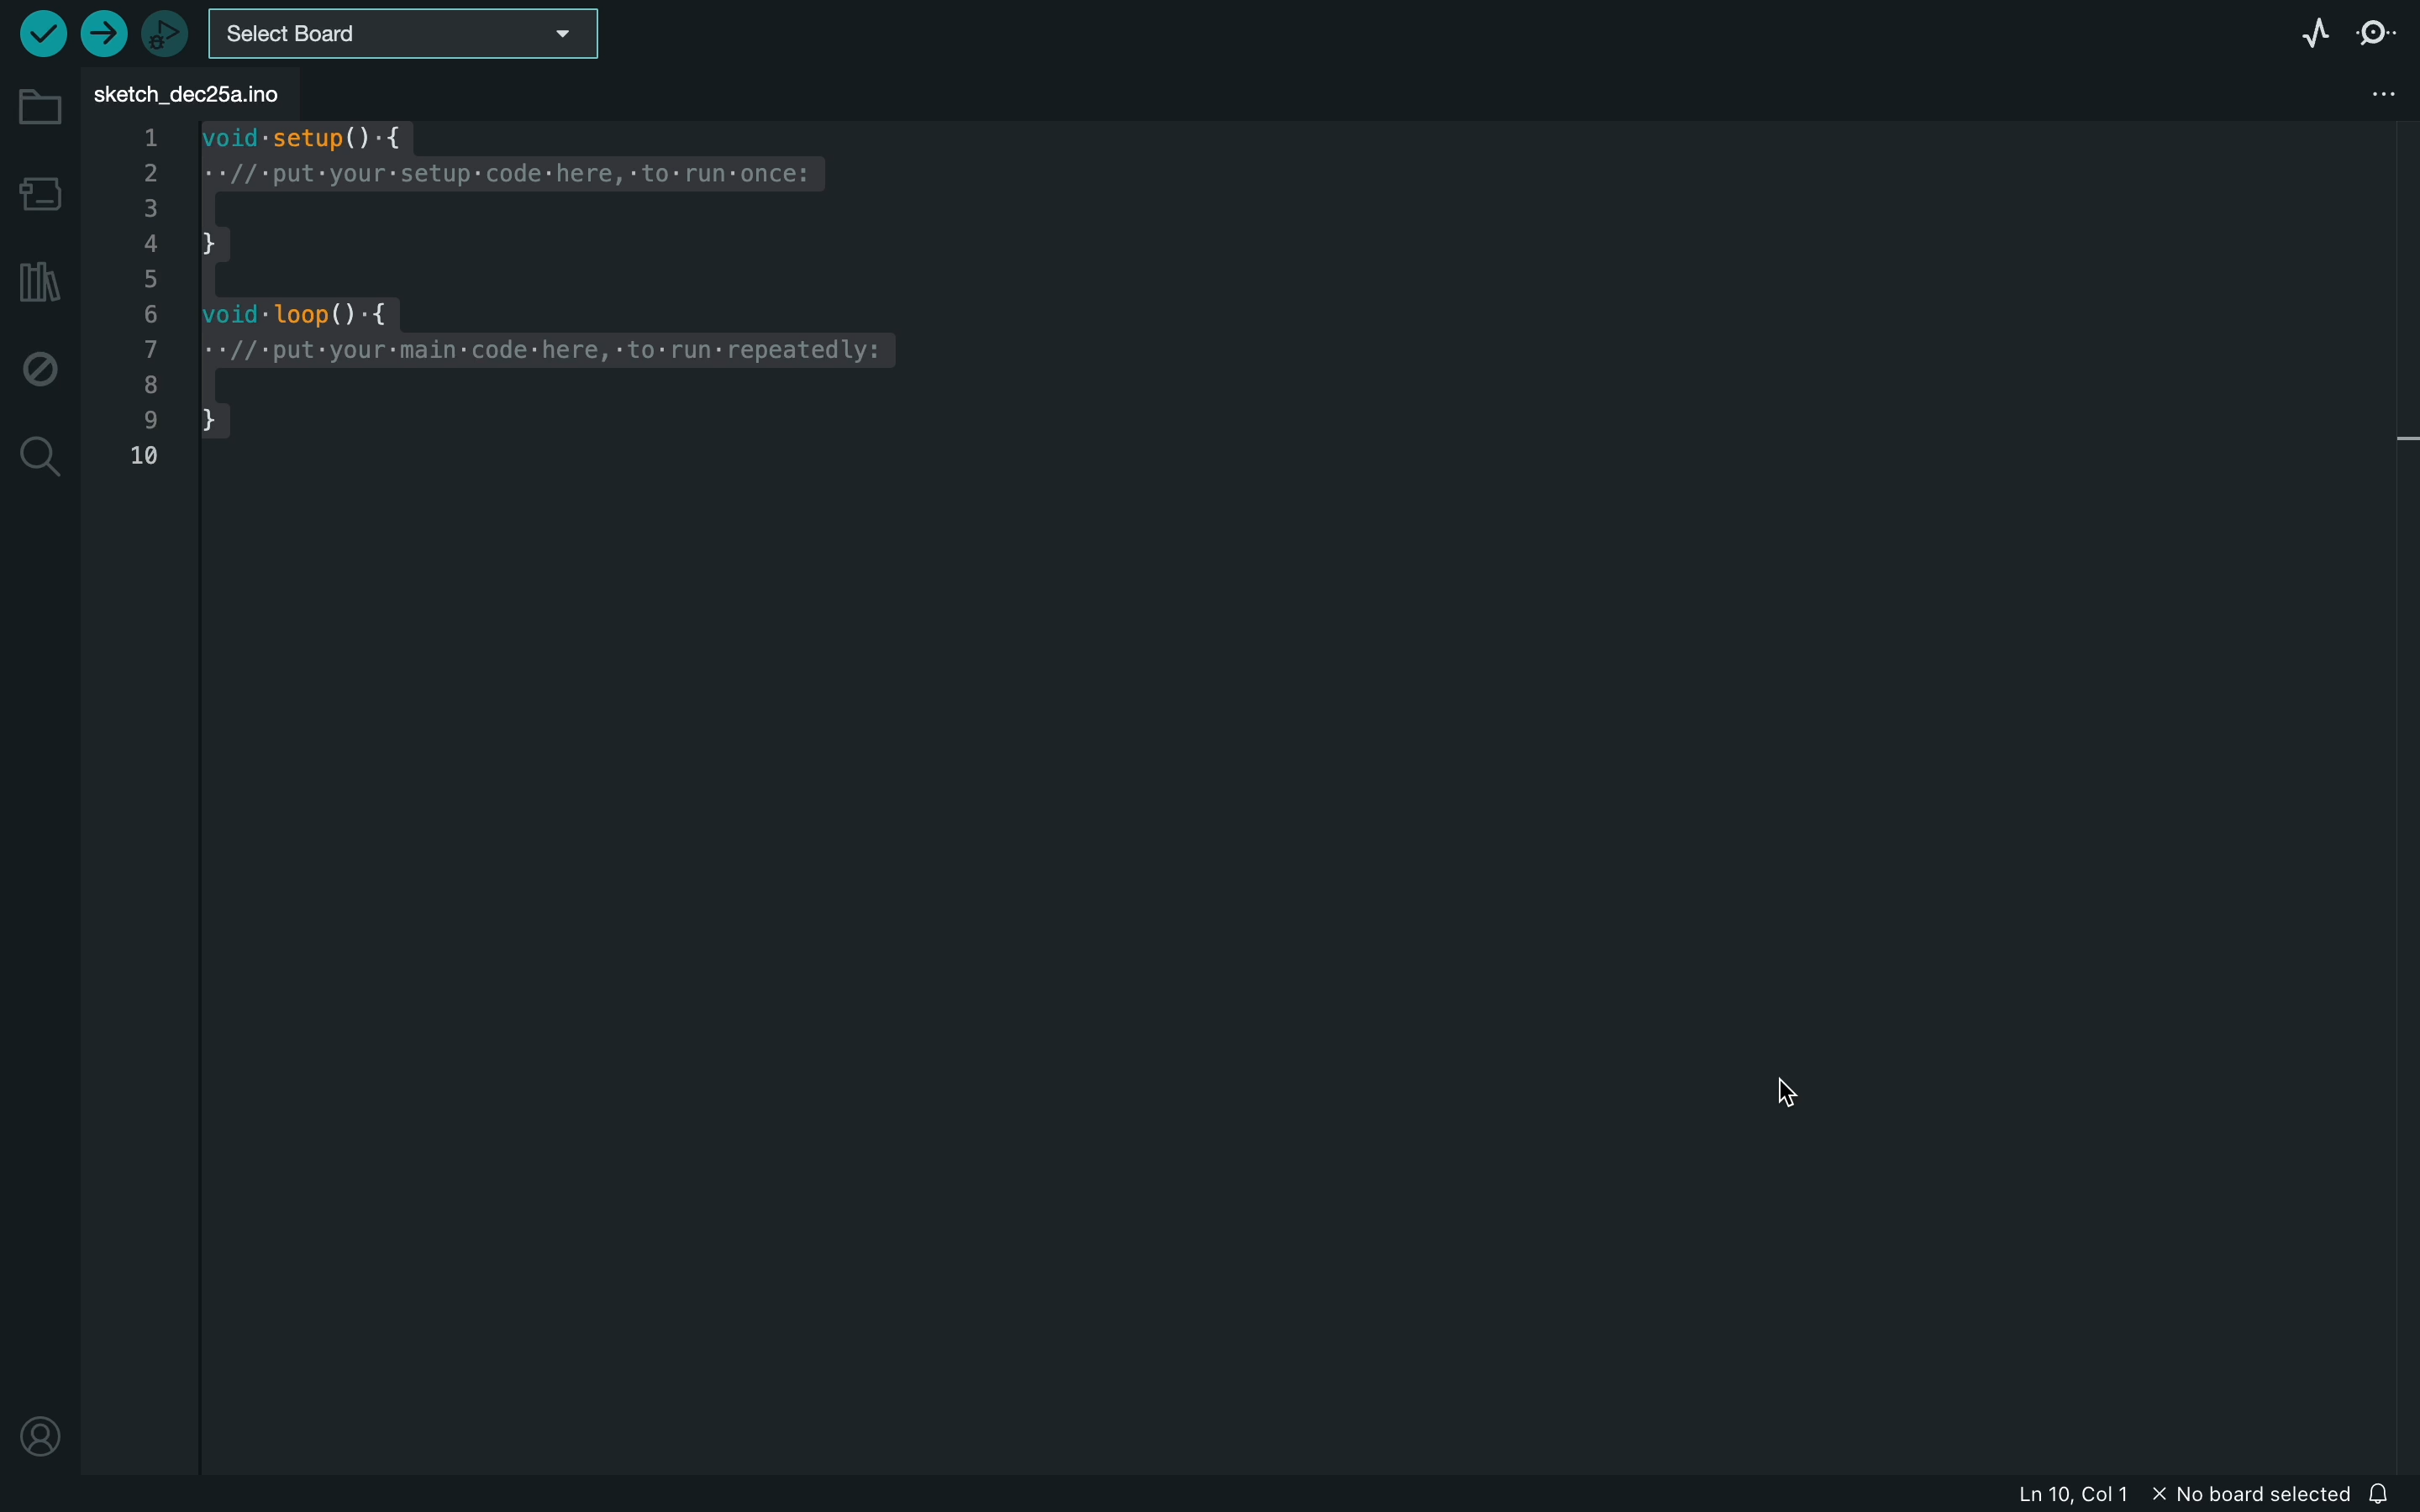 Image resolution: width=2420 pixels, height=1512 pixels. Describe the element at coordinates (2313, 29) in the screenshot. I see `serial  plotter` at that location.